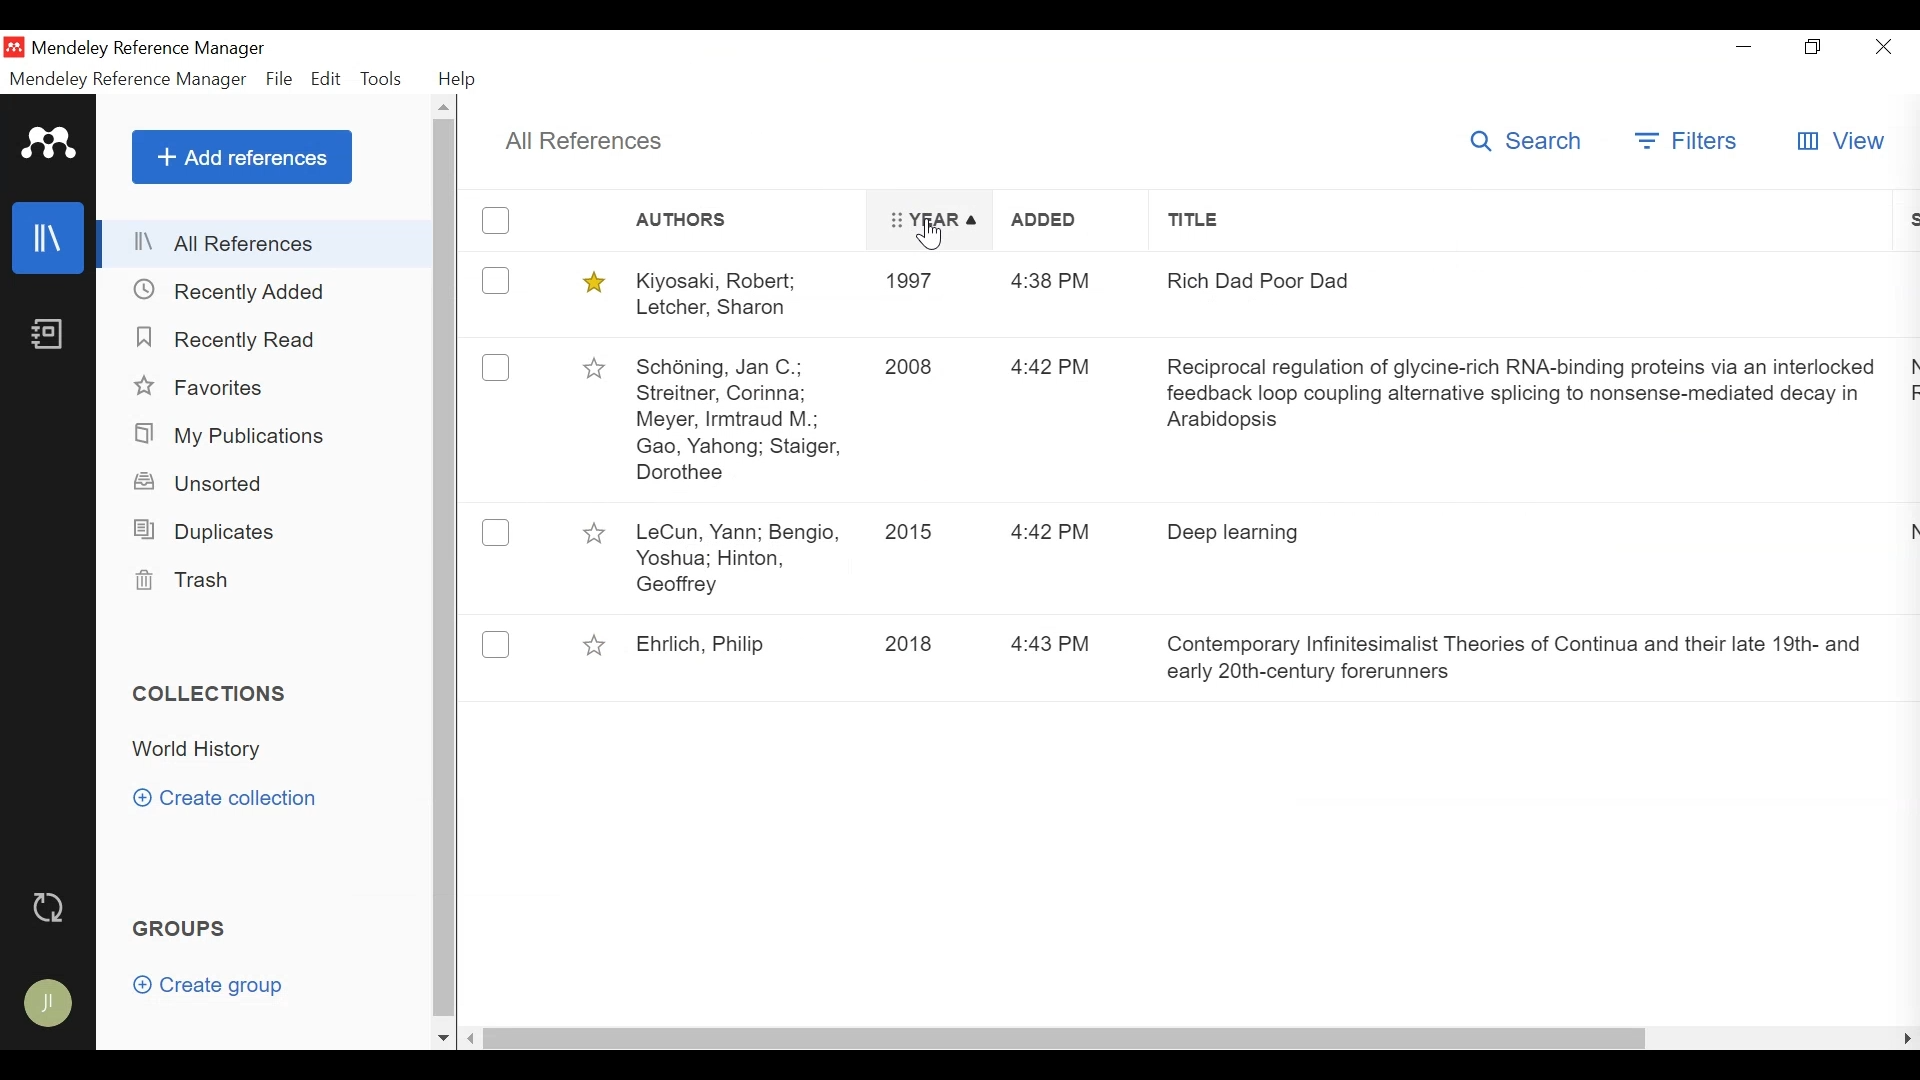 The image size is (1920, 1080). I want to click on Schoning, Jan C; Streitner, Corinna; Meyer, Irmtraud M; Gao, Yahong, Staiger, Dorothee, so click(738, 417).